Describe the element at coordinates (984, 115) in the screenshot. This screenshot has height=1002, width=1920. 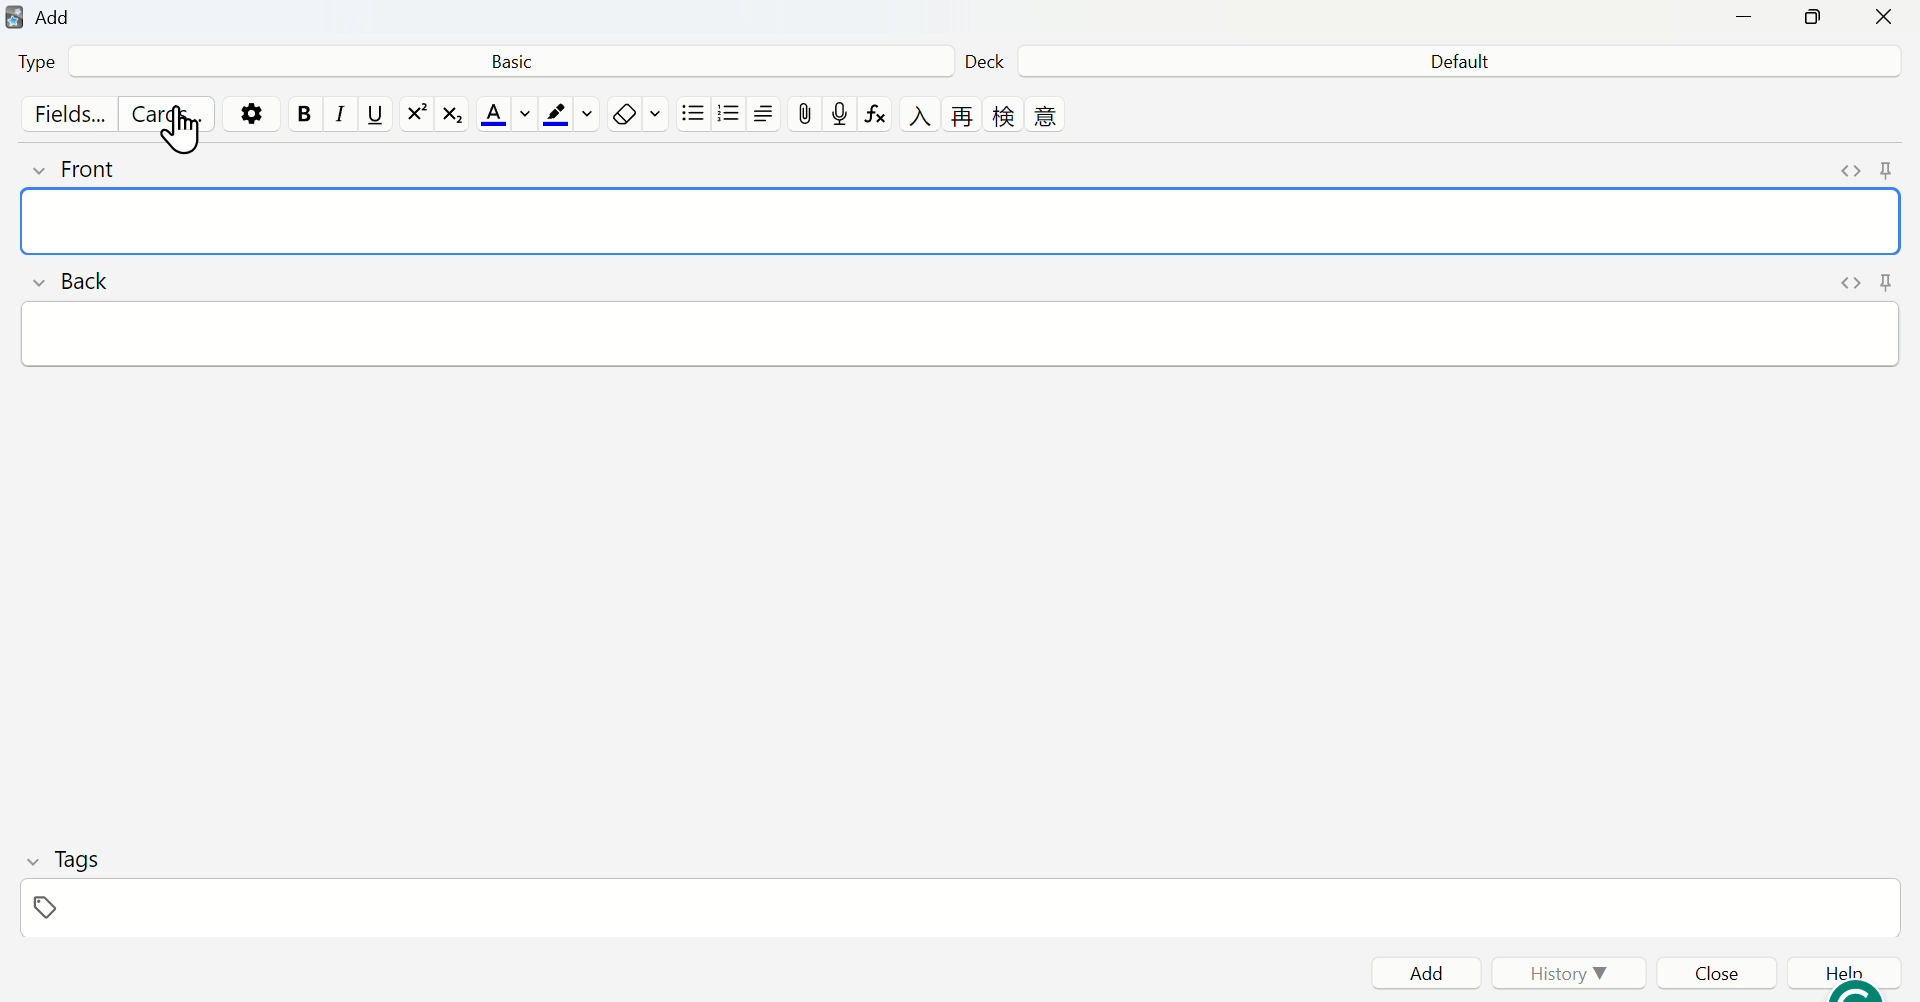
I see `Formatting  buttons` at that location.